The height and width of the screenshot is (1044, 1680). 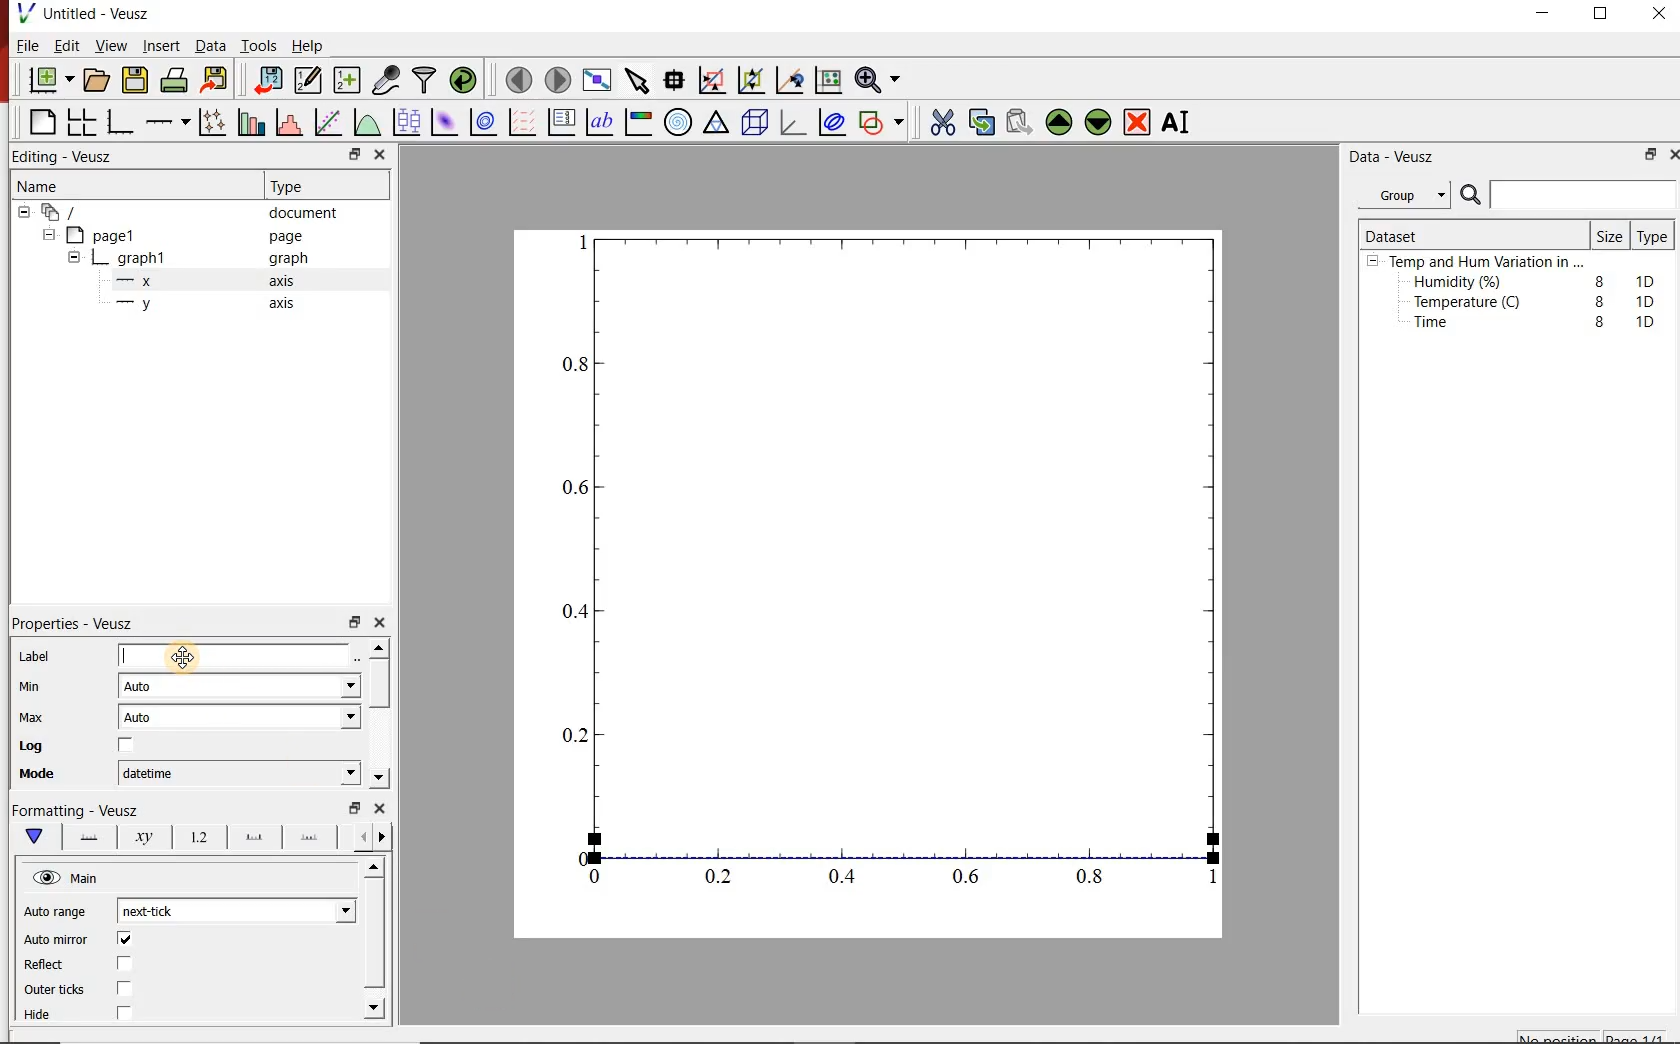 What do you see at coordinates (144, 281) in the screenshot?
I see `x` at bounding box center [144, 281].